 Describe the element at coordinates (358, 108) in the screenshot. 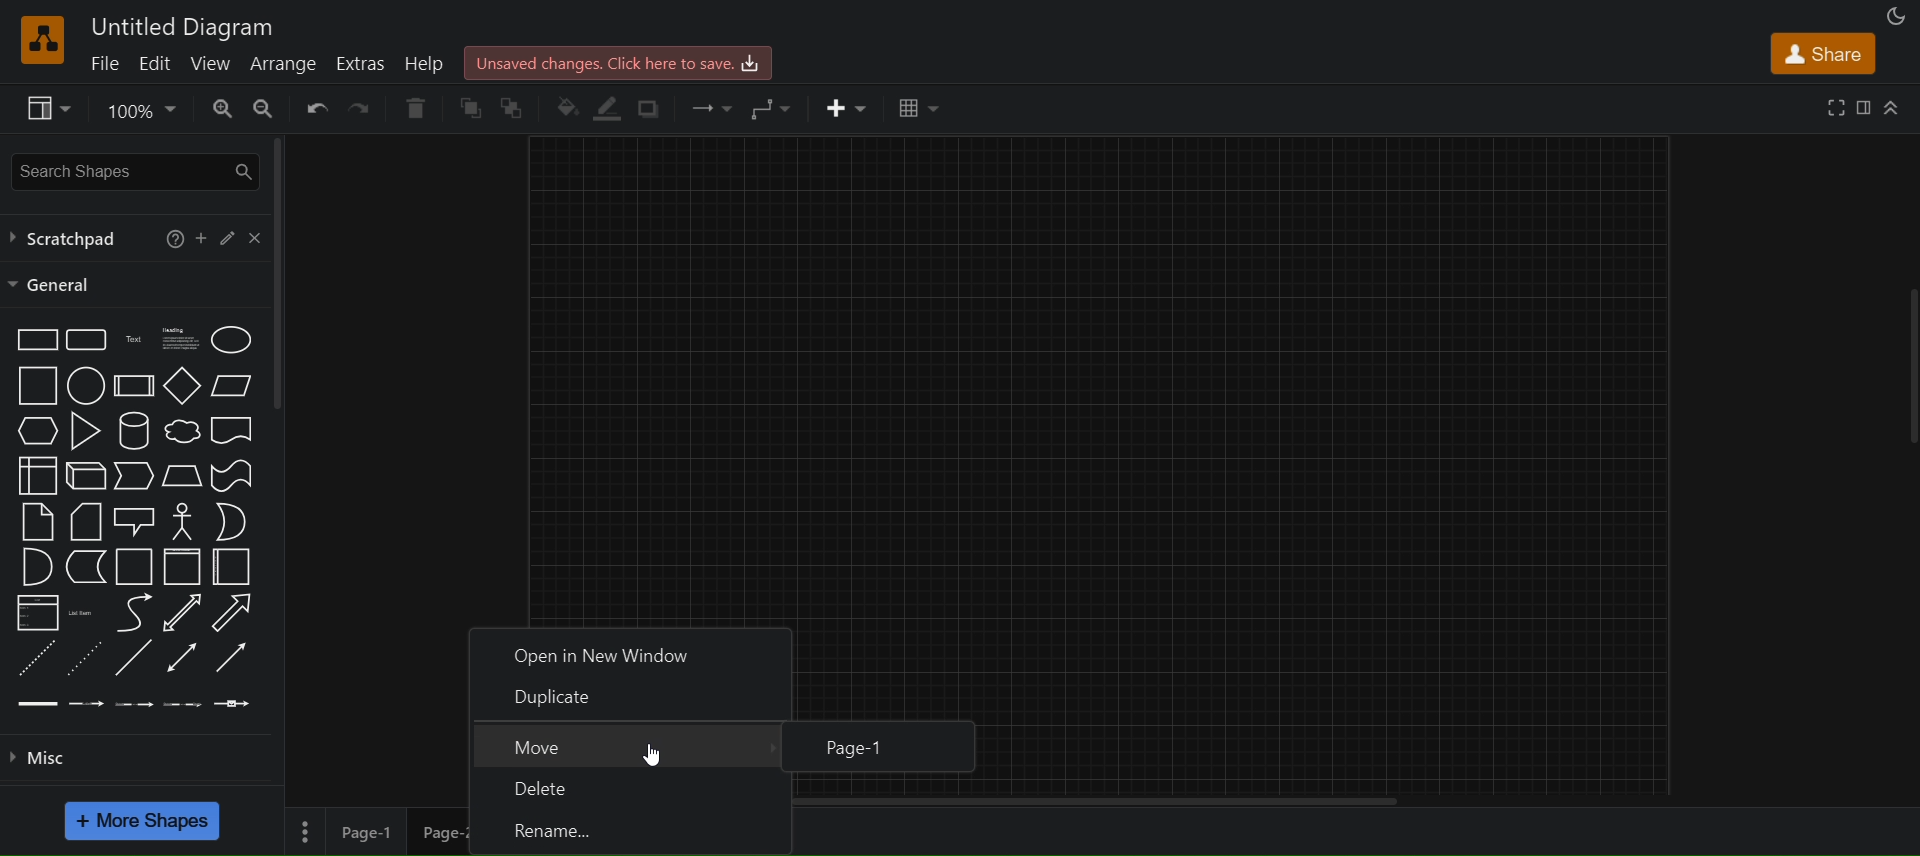

I see `redo` at that location.